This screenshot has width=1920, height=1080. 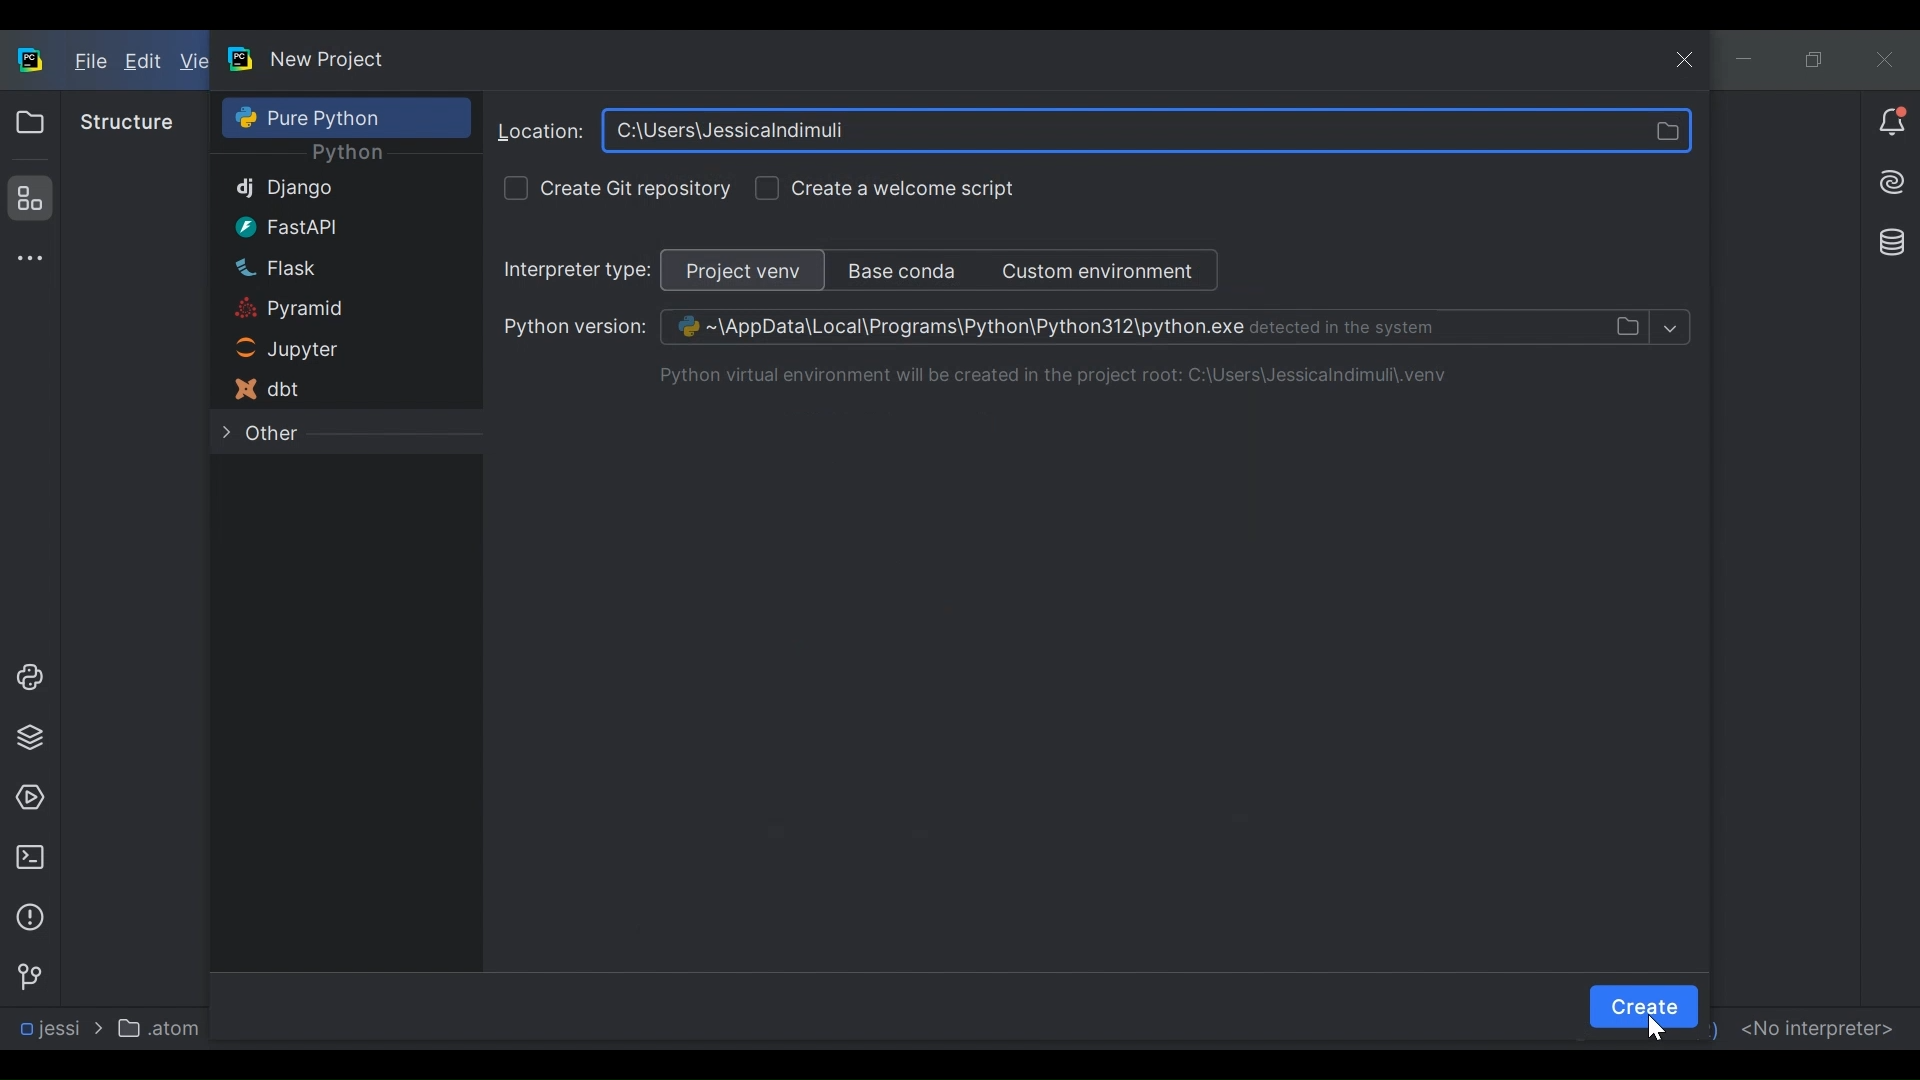 I want to click on File, so click(x=88, y=63).